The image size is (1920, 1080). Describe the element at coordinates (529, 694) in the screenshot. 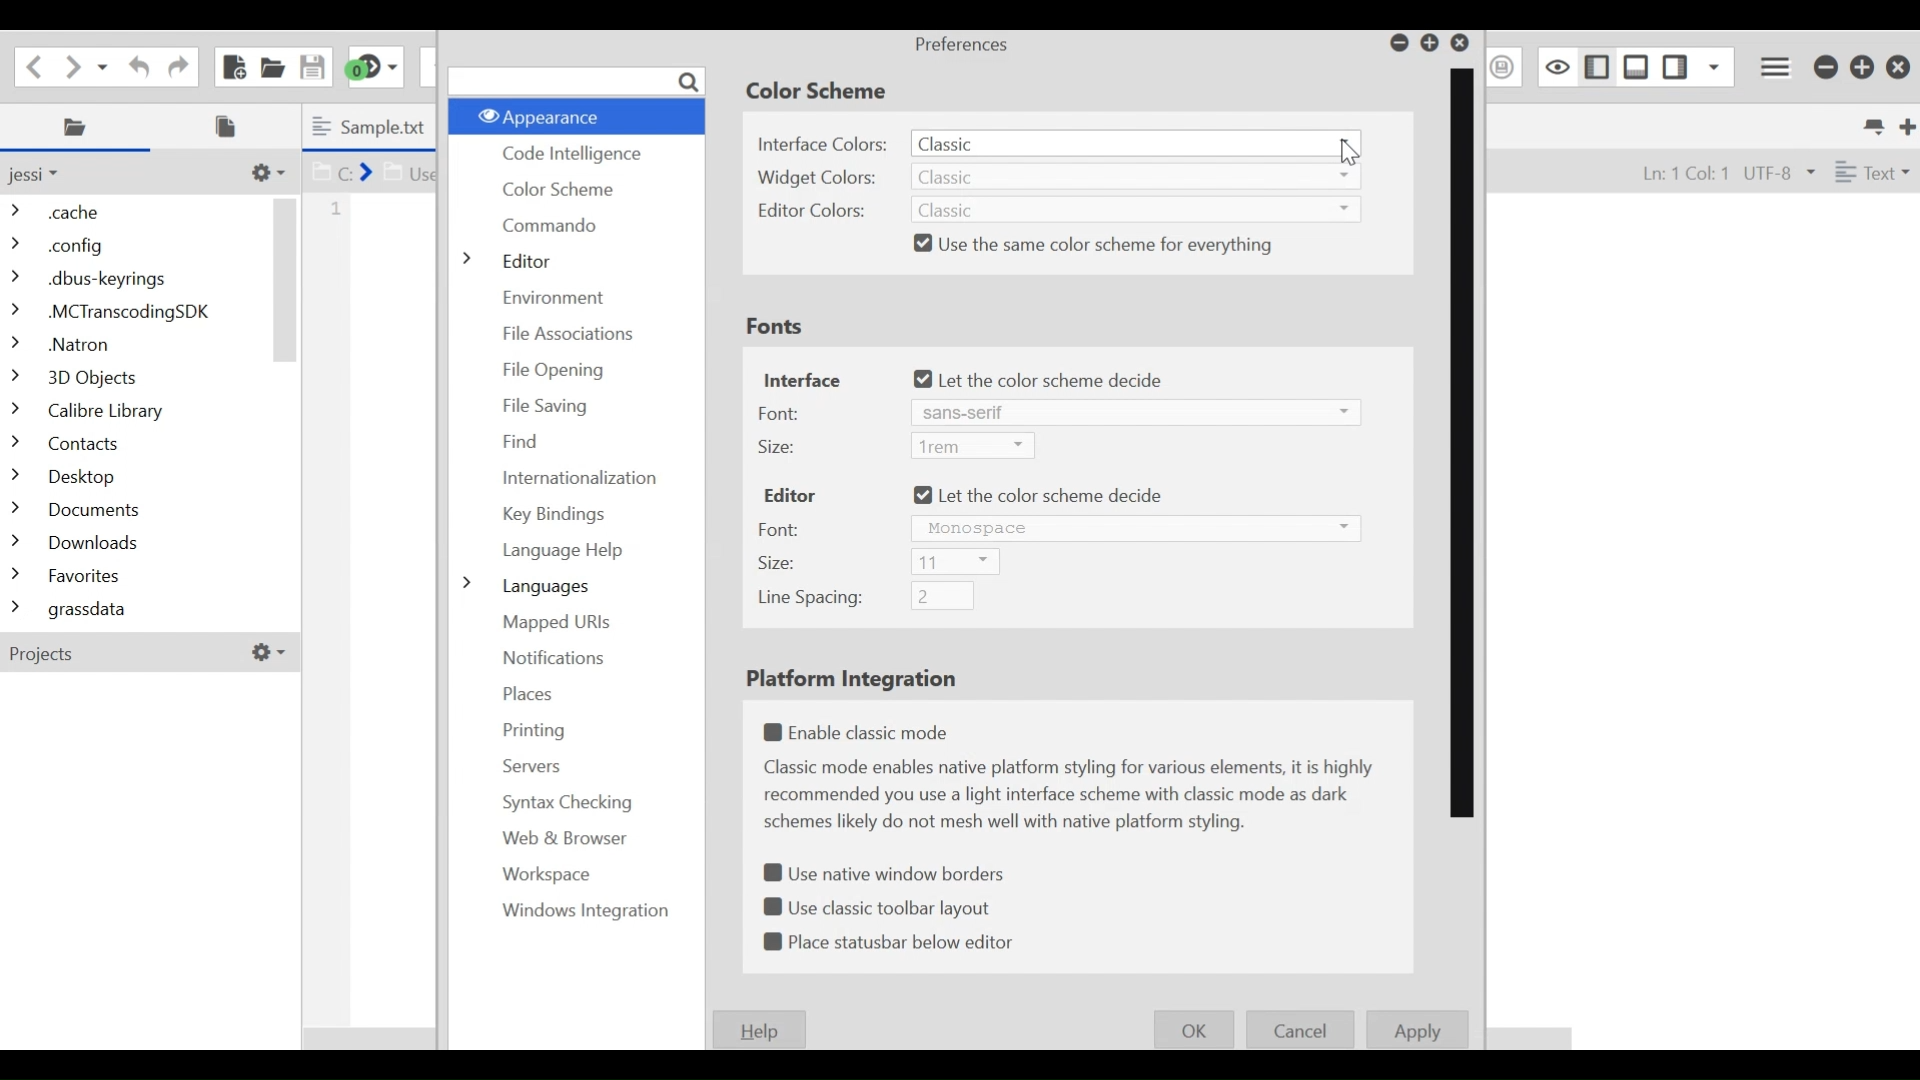

I see `Places` at that location.